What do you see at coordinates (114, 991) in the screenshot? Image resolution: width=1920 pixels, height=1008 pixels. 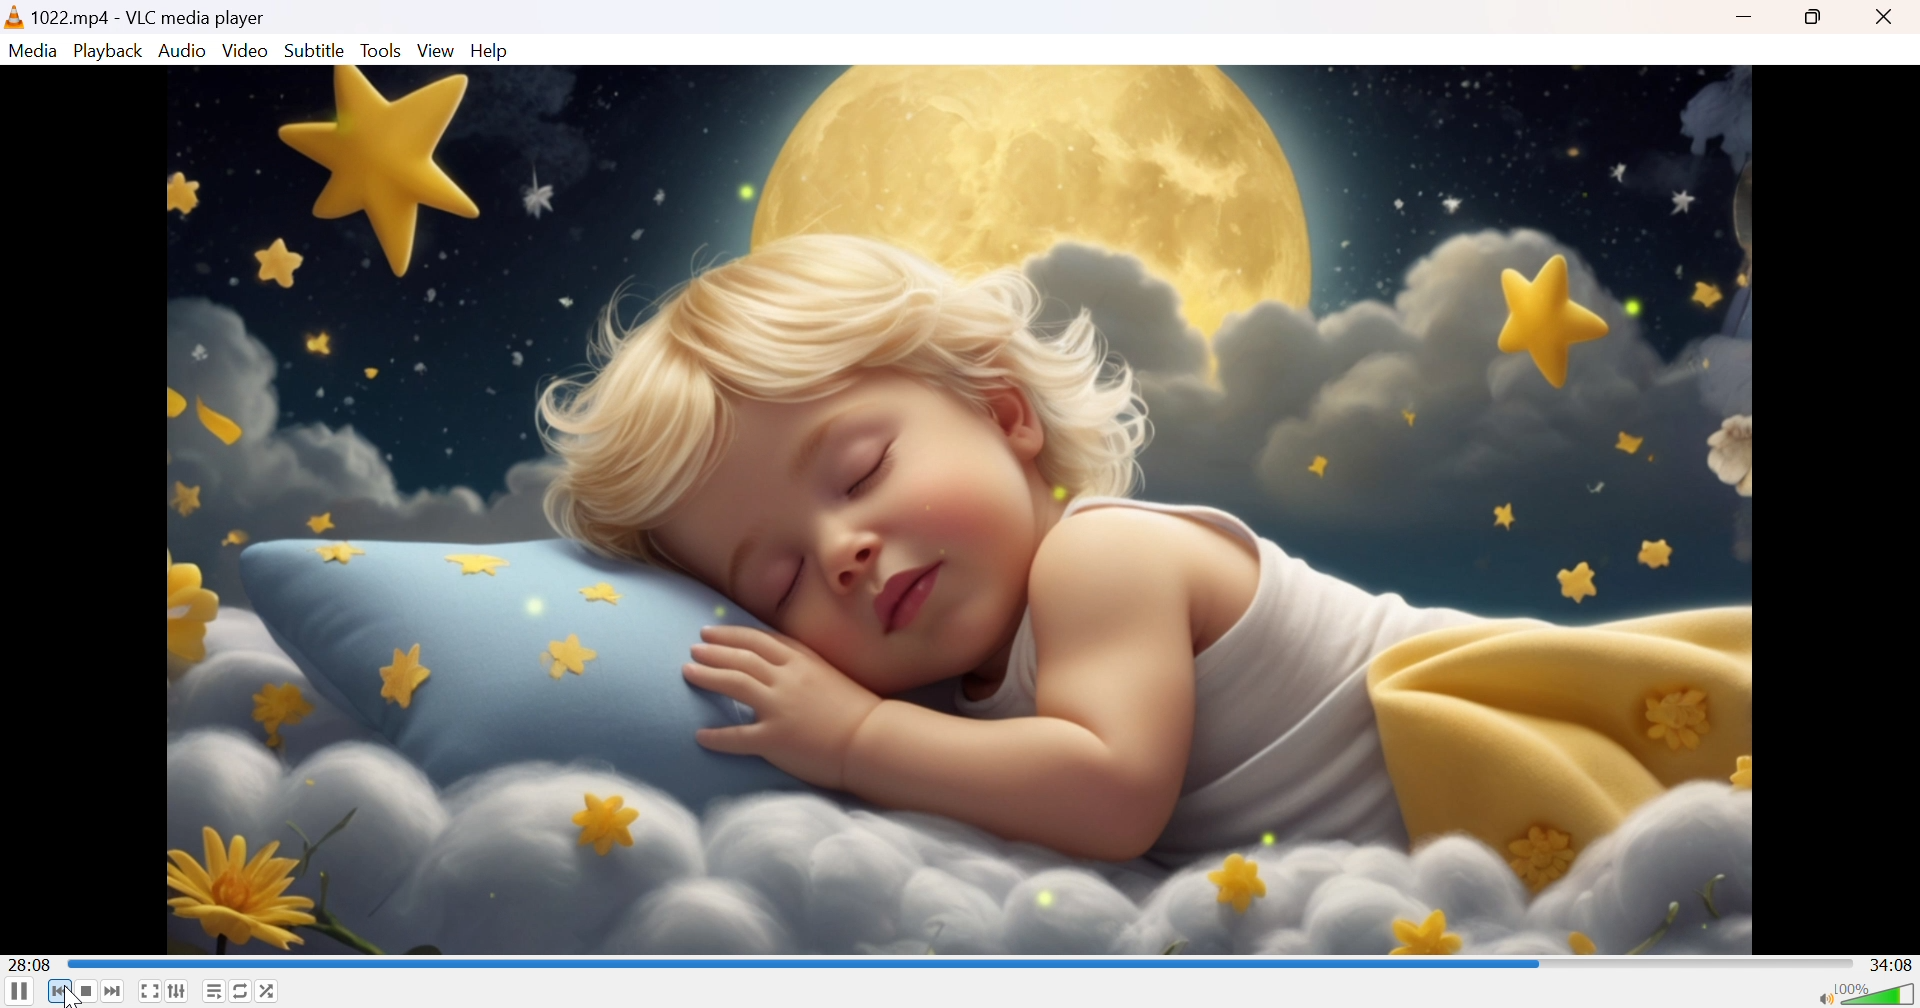 I see `Next media in the playlist, skip forward when held` at bounding box center [114, 991].